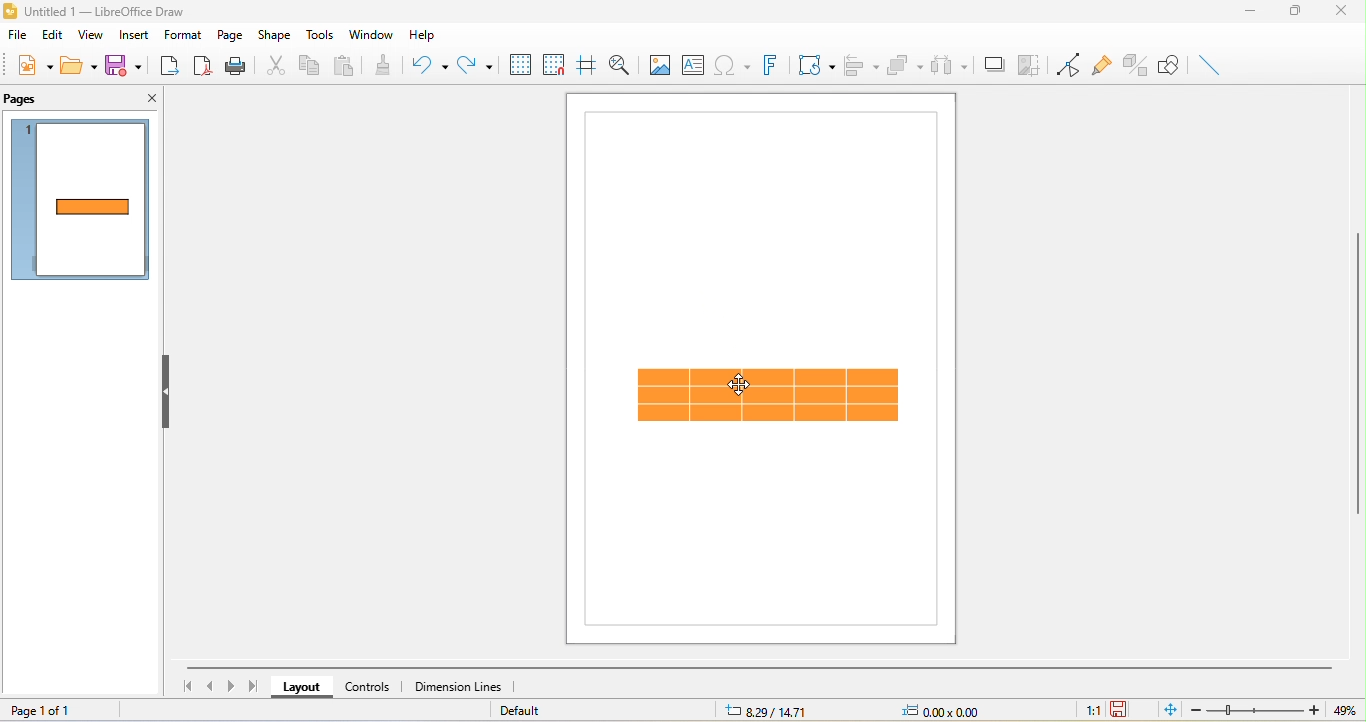  Describe the element at coordinates (313, 66) in the screenshot. I see `copy` at that location.